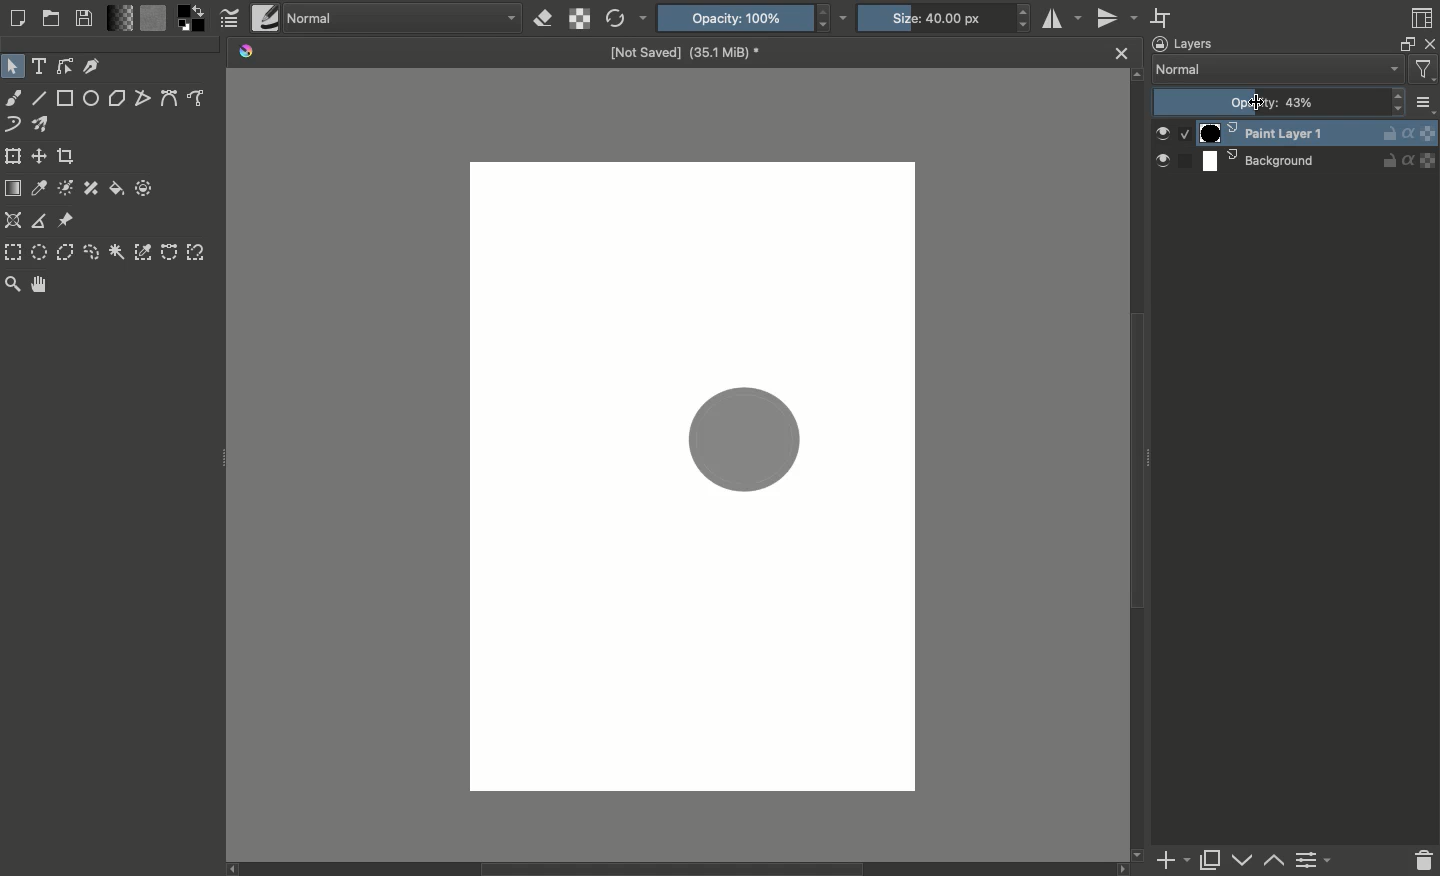 This screenshot has height=876, width=1440. Describe the element at coordinates (93, 190) in the screenshot. I see `Smart patch tool` at that location.